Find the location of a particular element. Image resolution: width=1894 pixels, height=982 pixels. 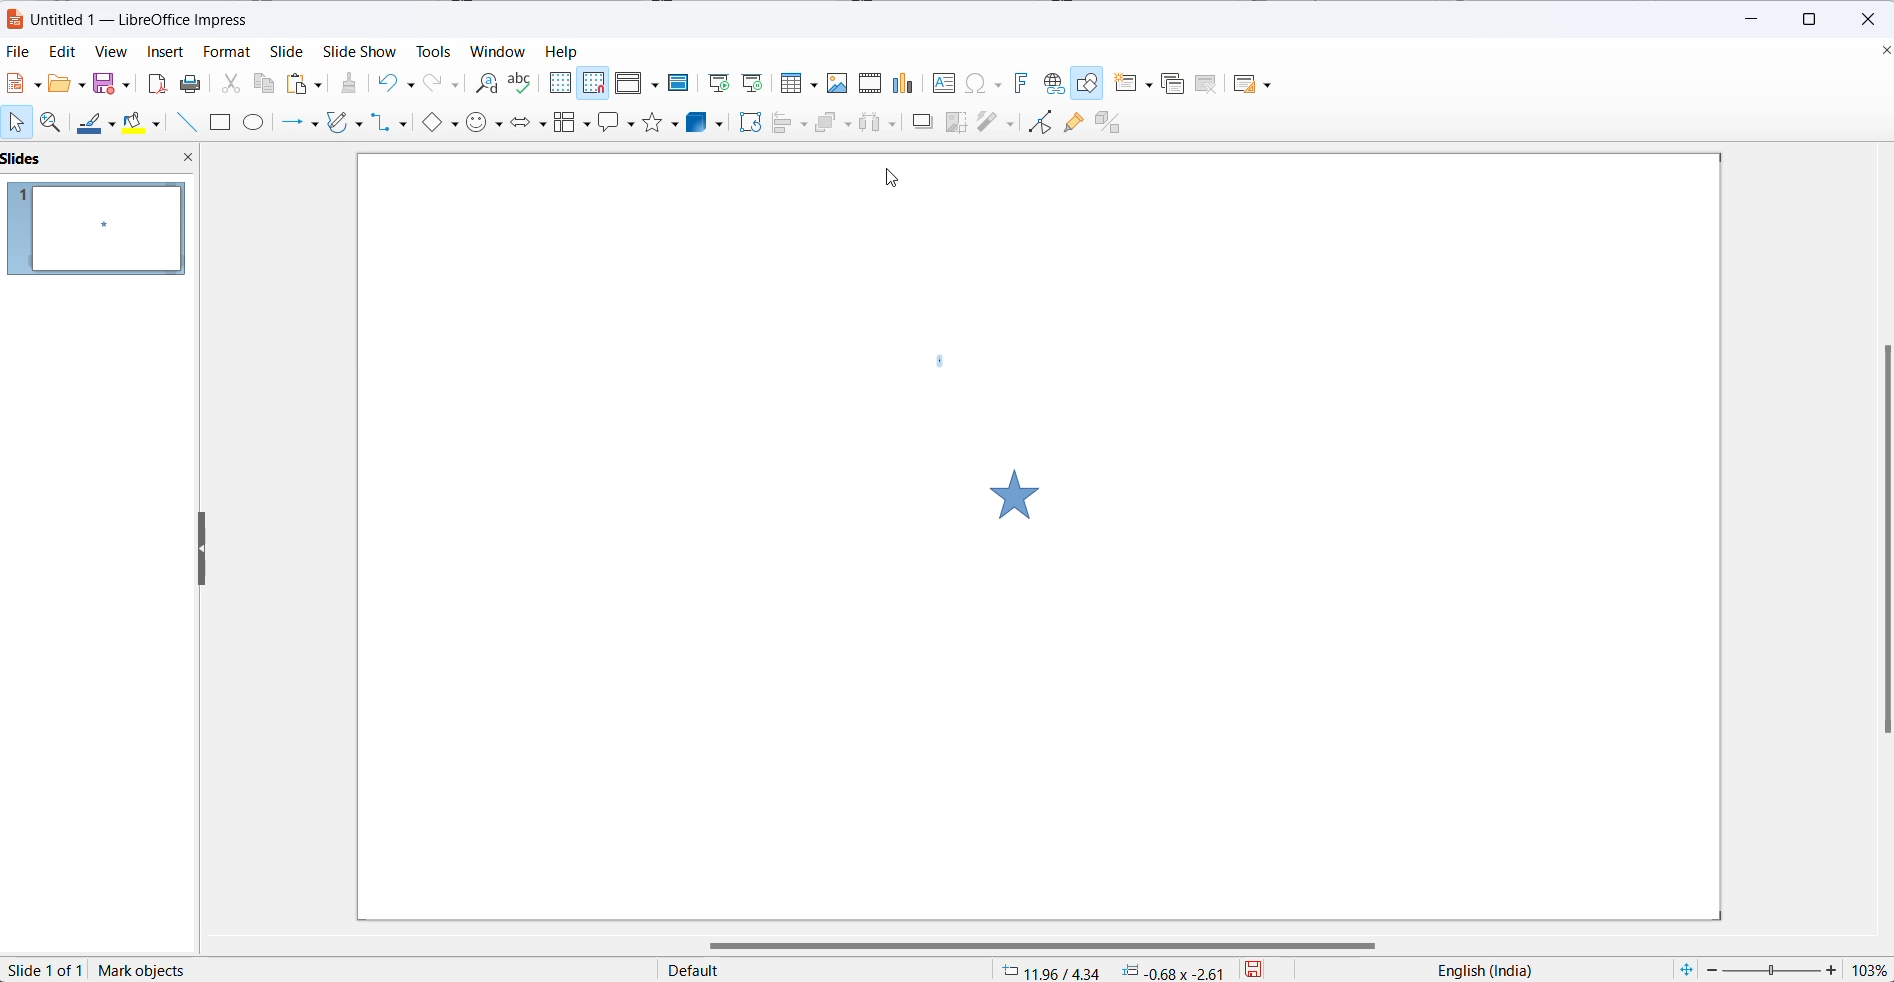

slide preview is located at coordinates (97, 231).